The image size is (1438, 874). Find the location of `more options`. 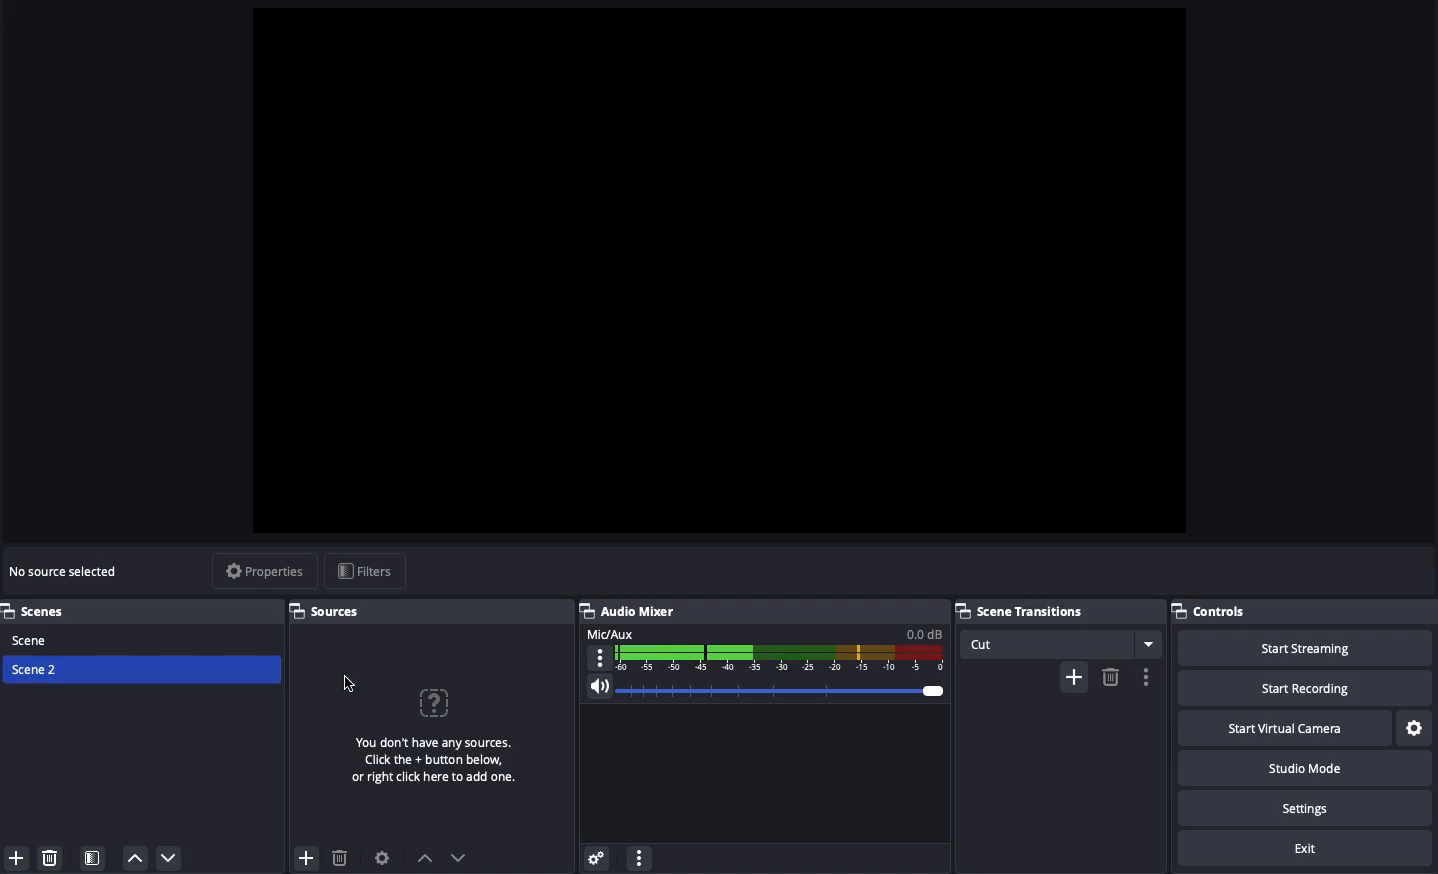

more options is located at coordinates (1149, 677).